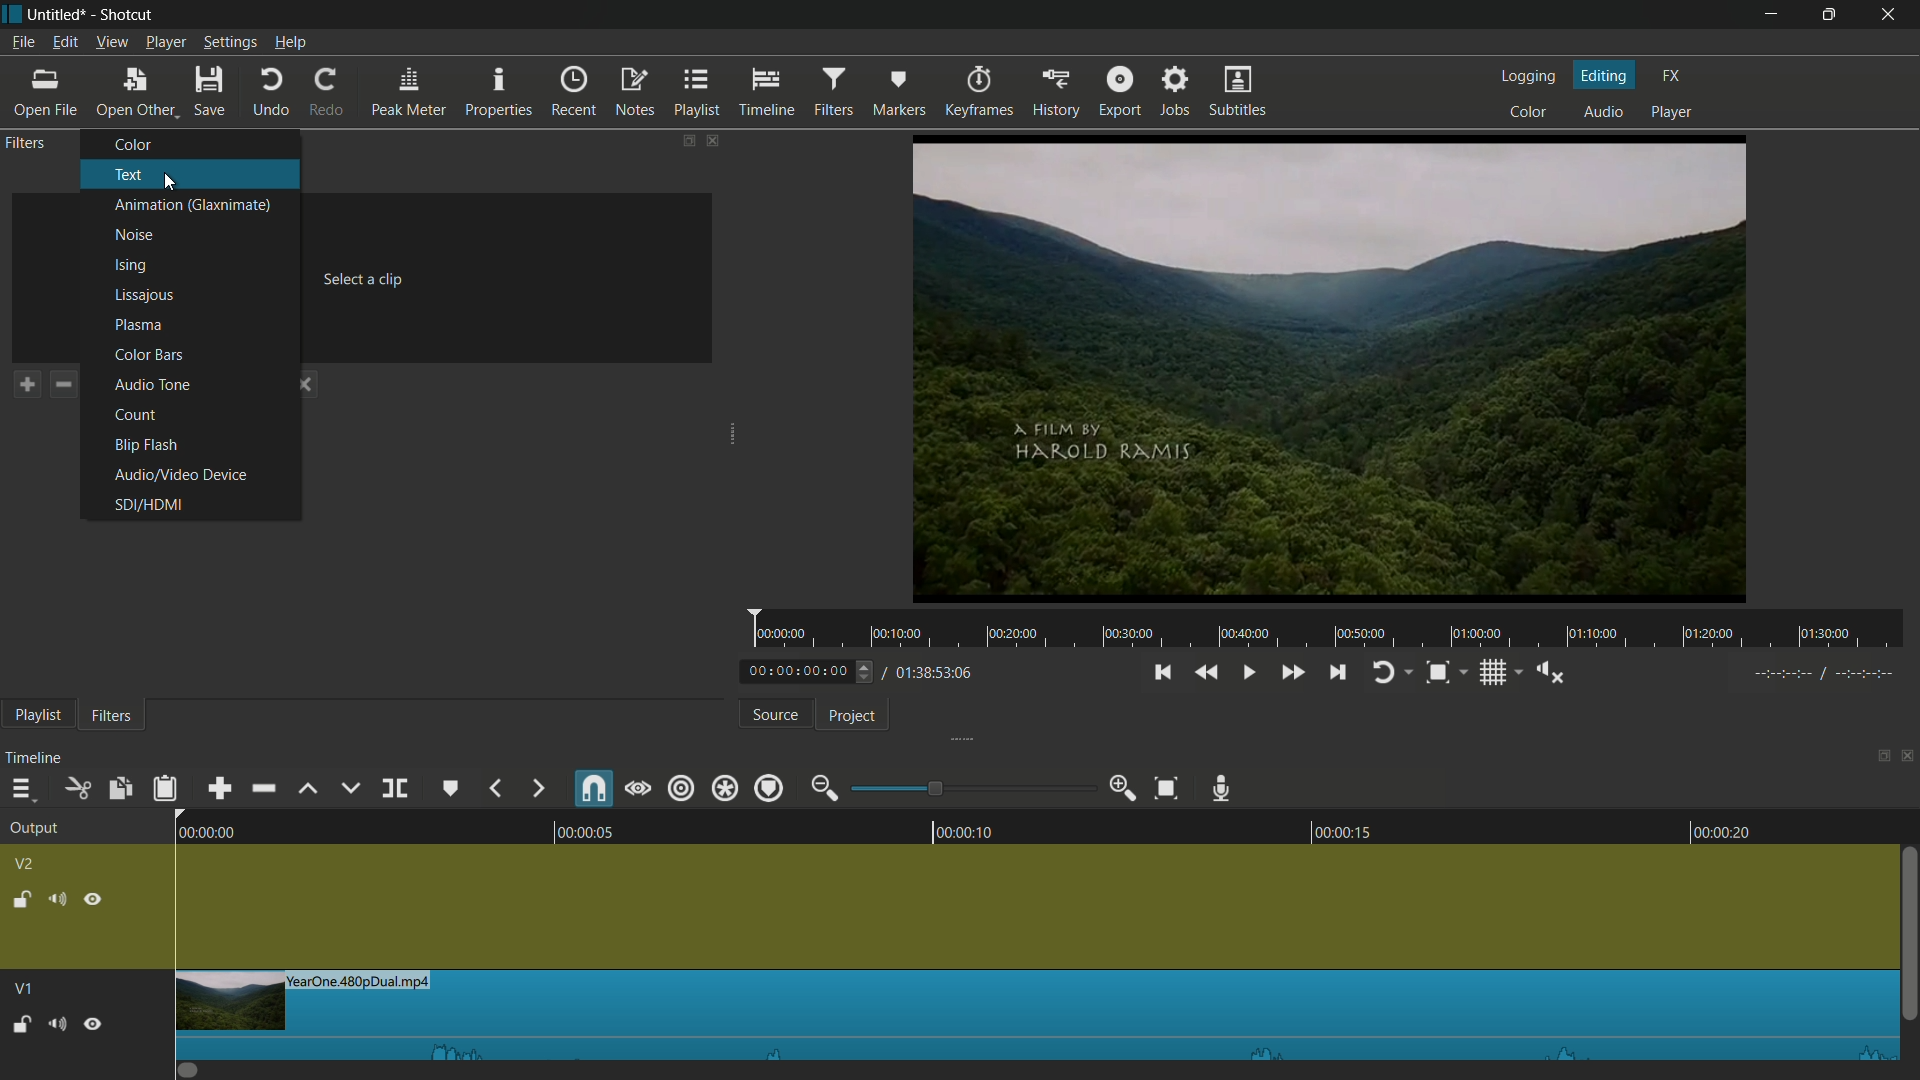 This screenshot has height=1080, width=1920. What do you see at coordinates (537, 788) in the screenshot?
I see `forward` at bounding box center [537, 788].